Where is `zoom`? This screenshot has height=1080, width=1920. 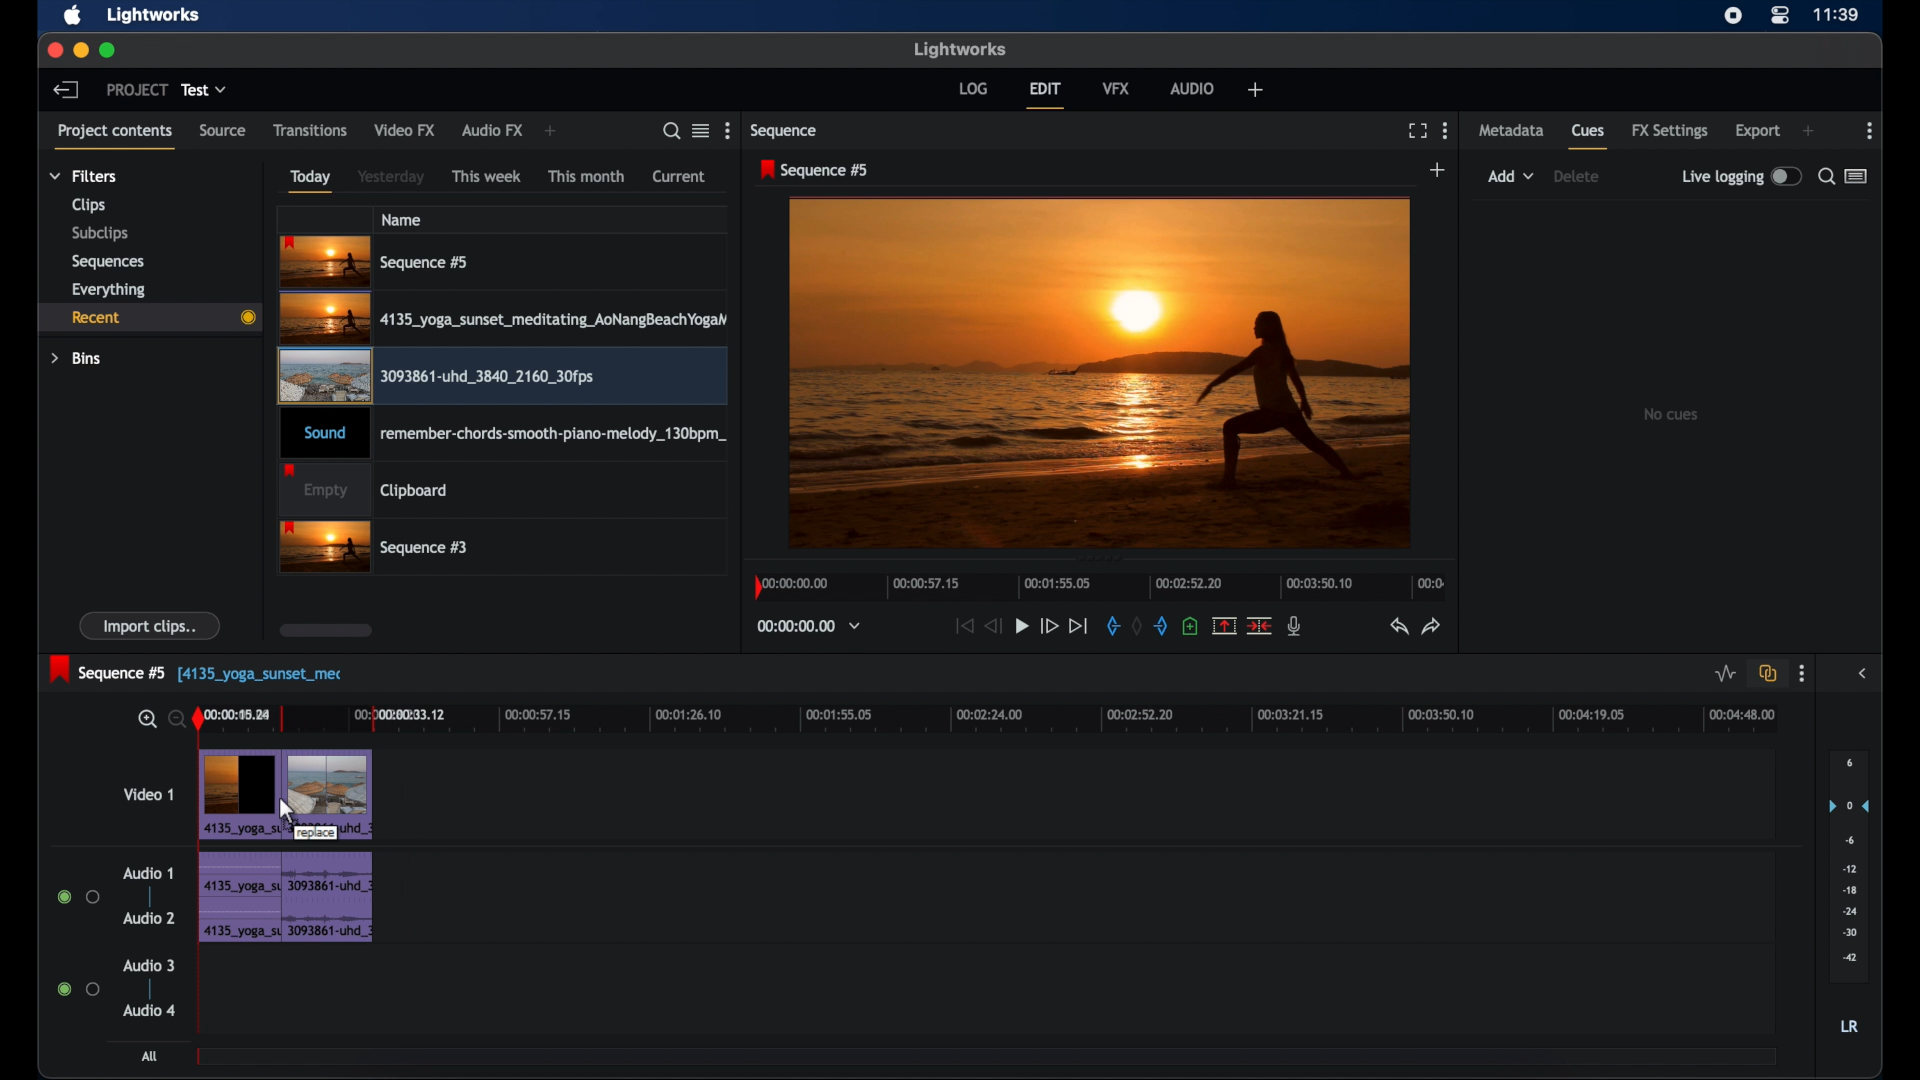
zoom is located at coordinates (158, 720).